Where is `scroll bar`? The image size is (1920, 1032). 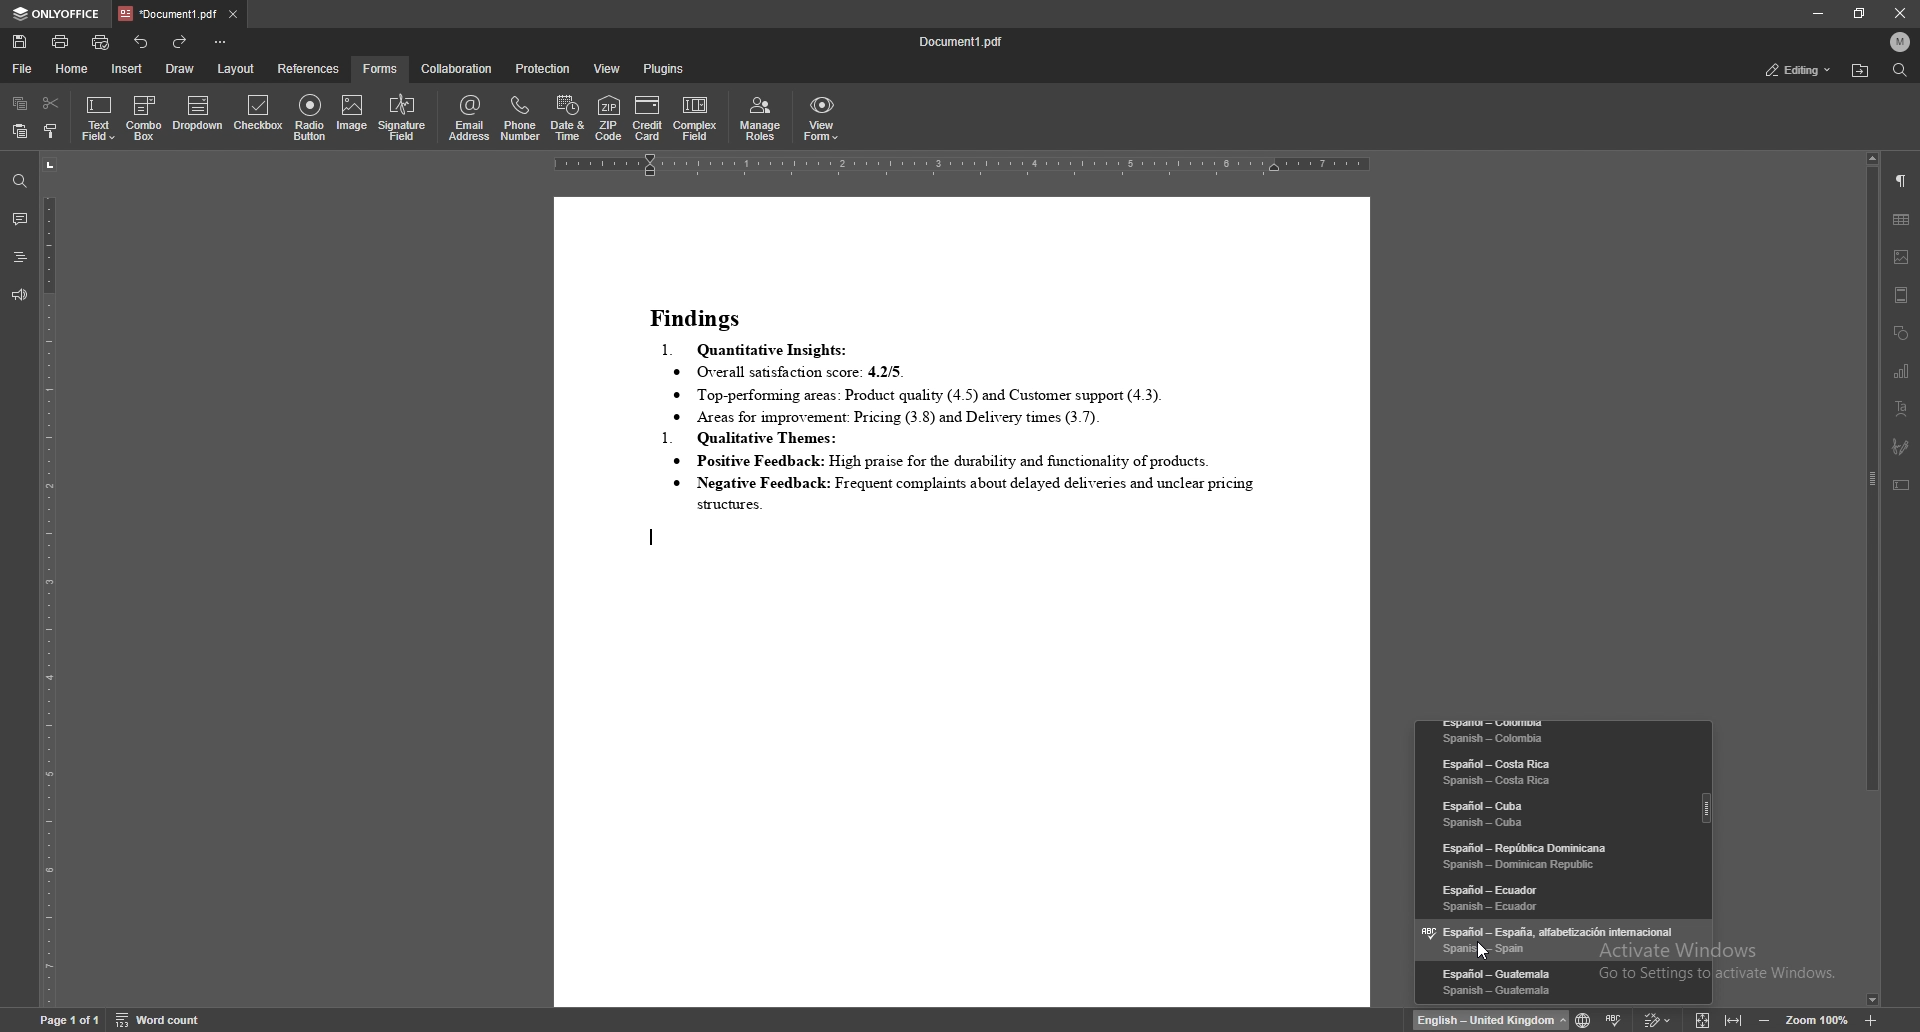
scroll bar is located at coordinates (1872, 582).